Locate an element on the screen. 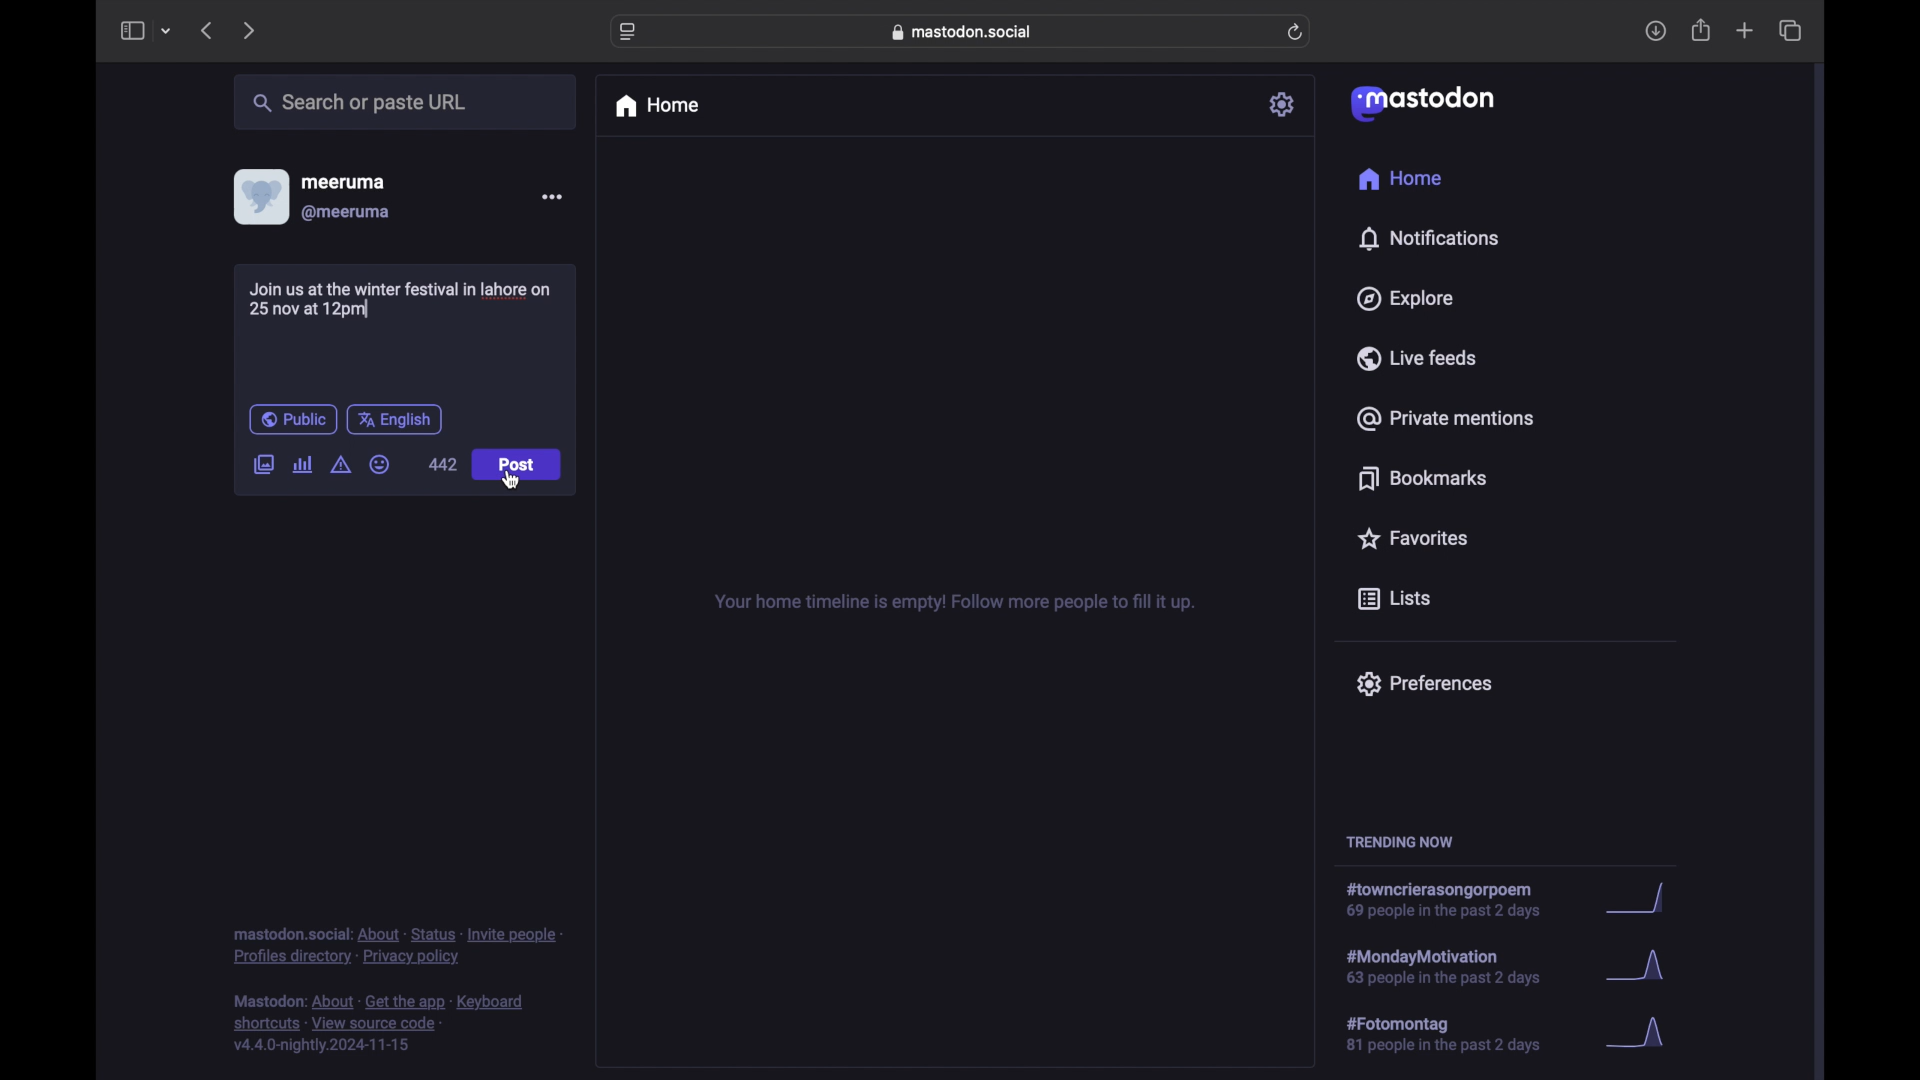 This screenshot has height=1080, width=1920. your home timeline is empty! follow more people to fill it up is located at coordinates (954, 603).